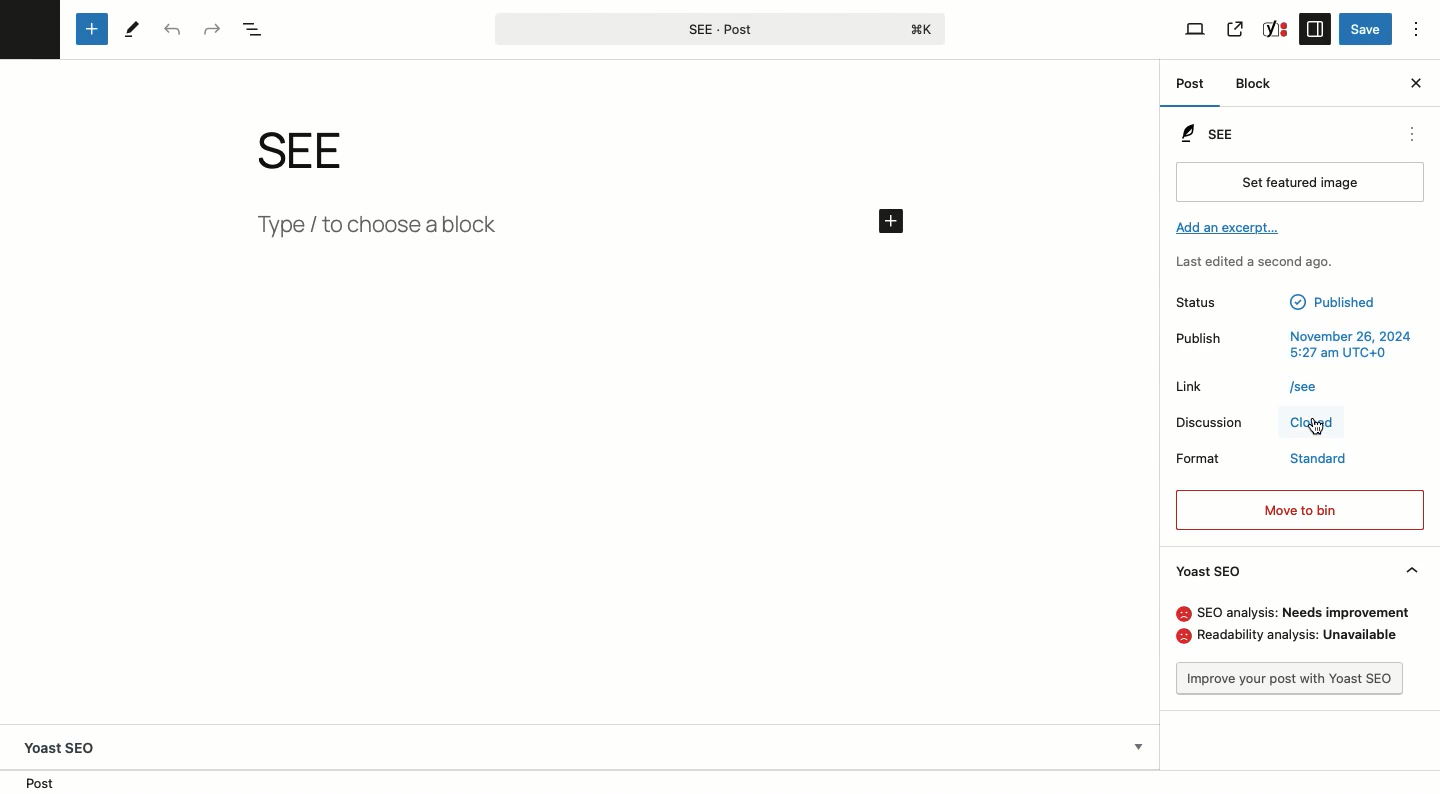 This screenshot has height=794, width=1440. What do you see at coordinates (1295, 345) in the screenshot?
I see `Publish Novemebr 26, 2024 5:27am UTC+0` at bounding box center [1295, 345].